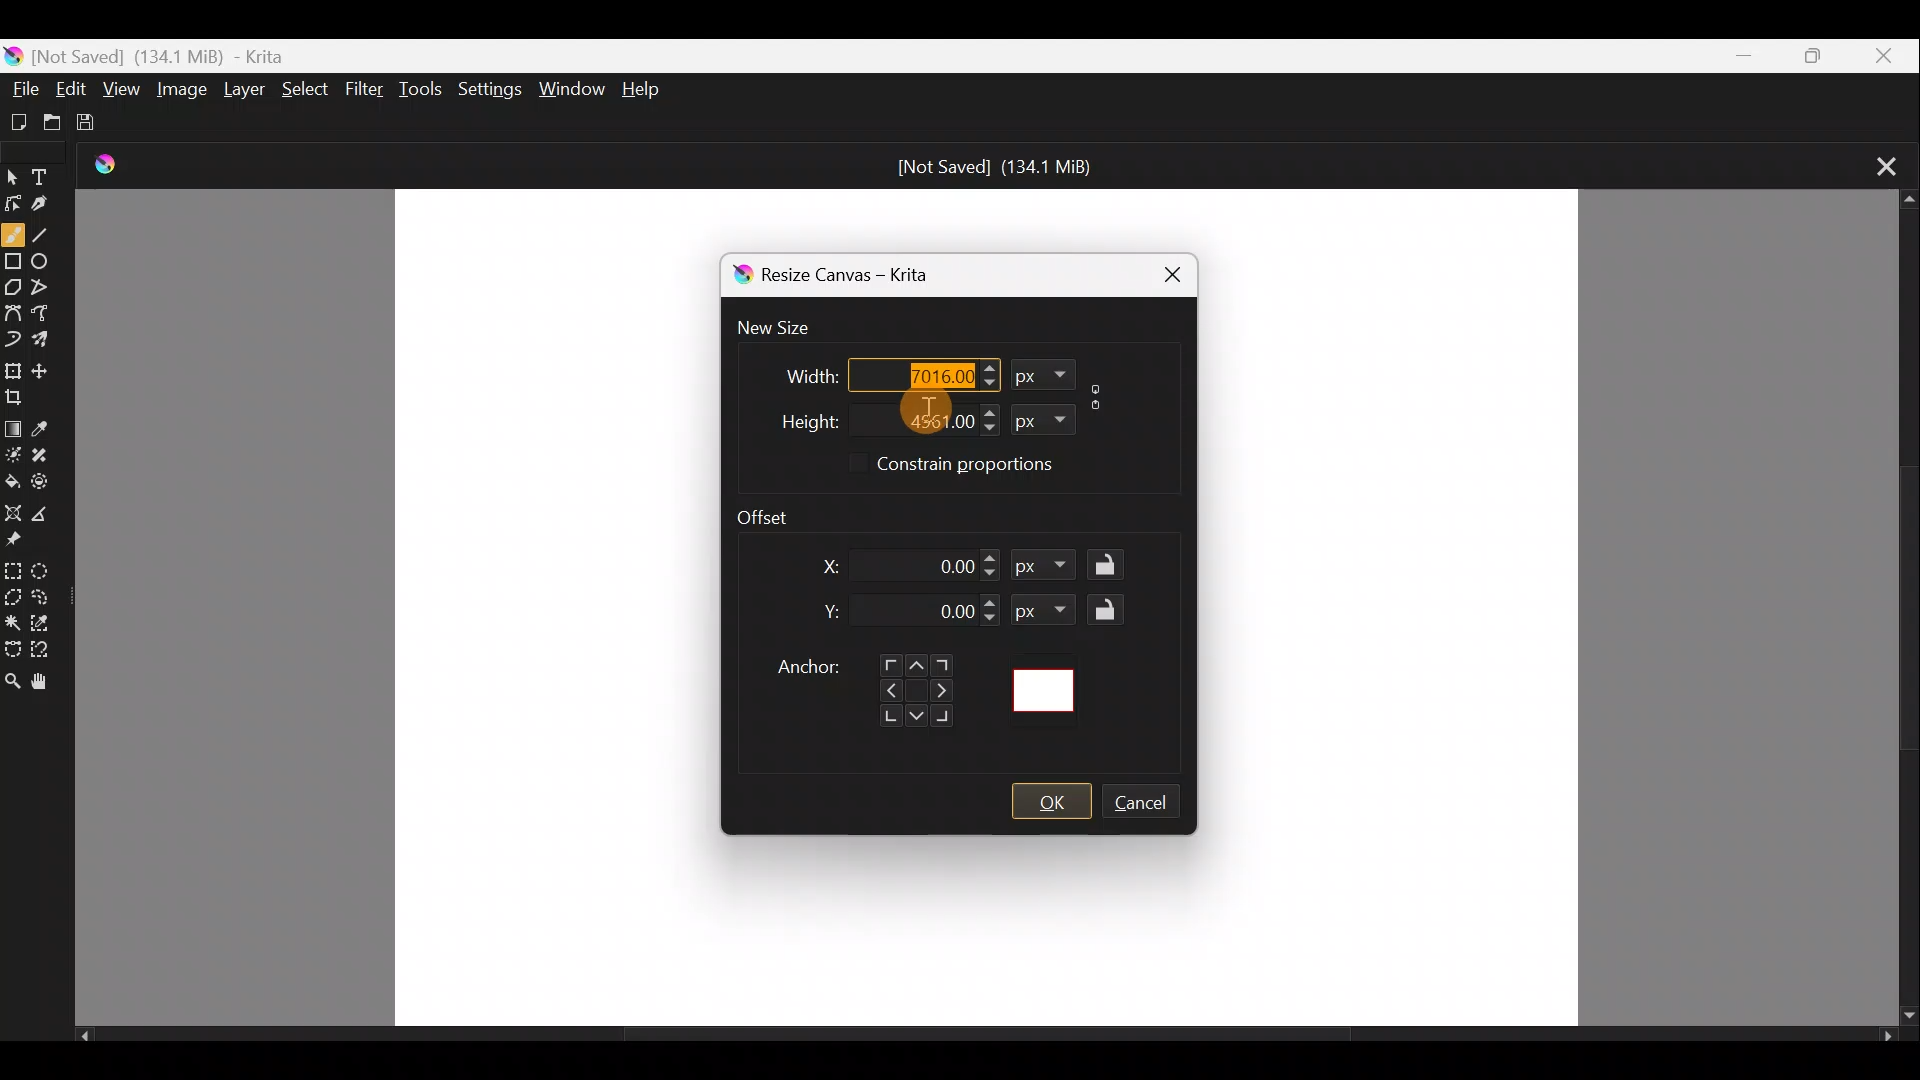 Image resolution: width=1920 pixels, height=1080 pixels. I want to click on Window, so click(571, 86).